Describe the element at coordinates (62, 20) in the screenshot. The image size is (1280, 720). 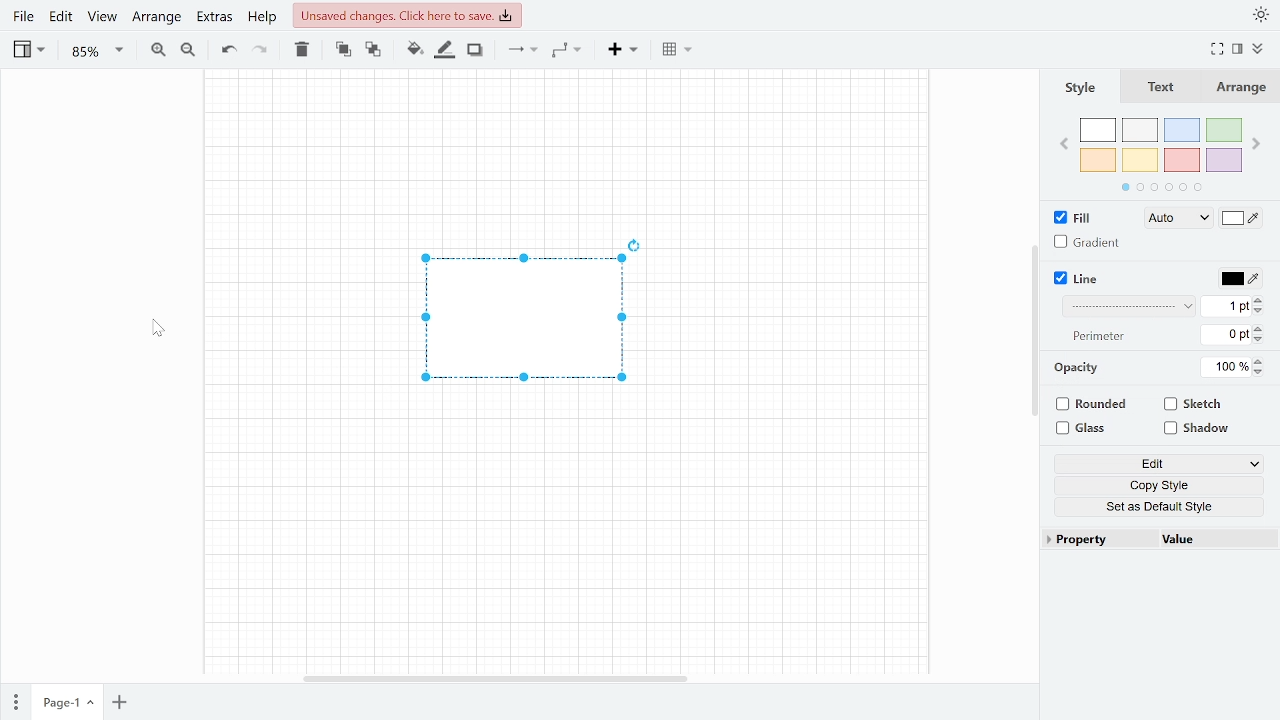
I see `Edit` at that location.